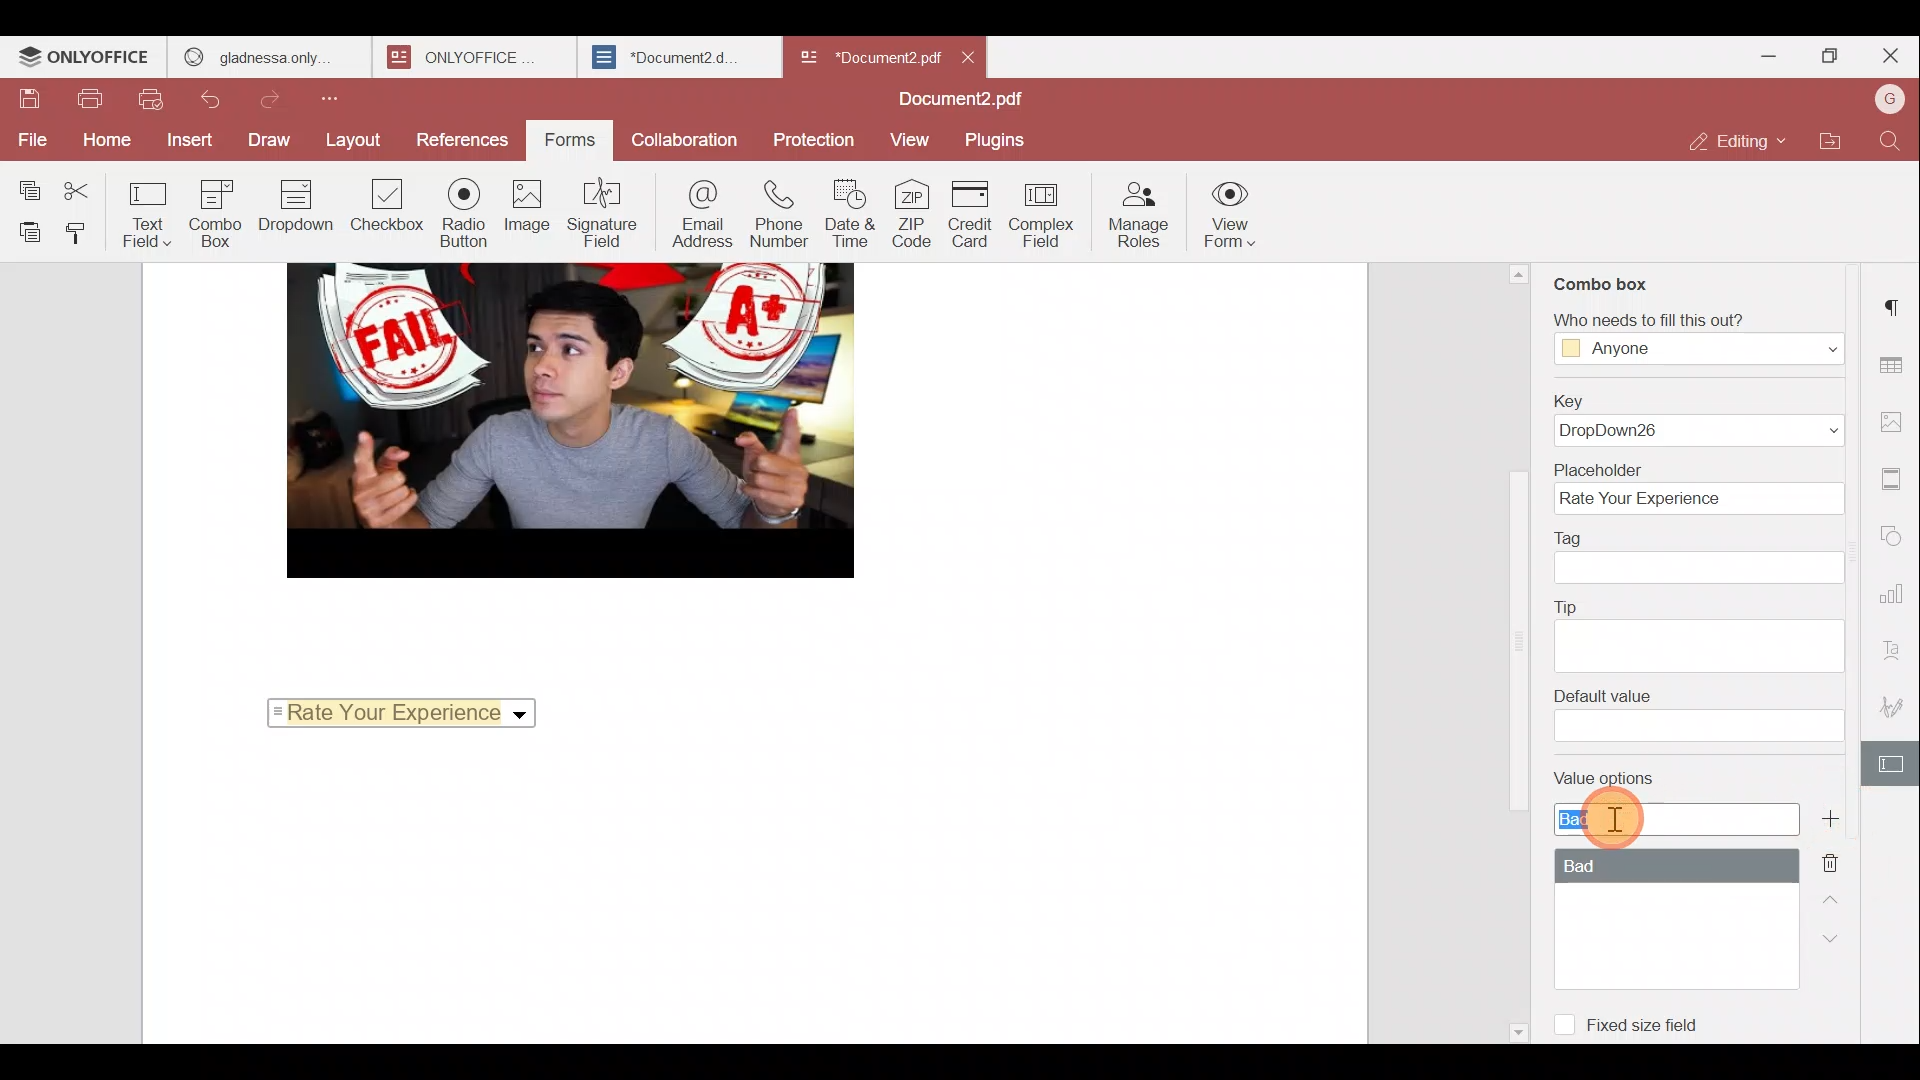  What do you see at coordinates (971, 54) in the screenshot?
I see `Close` at bounding box center [971, 54].